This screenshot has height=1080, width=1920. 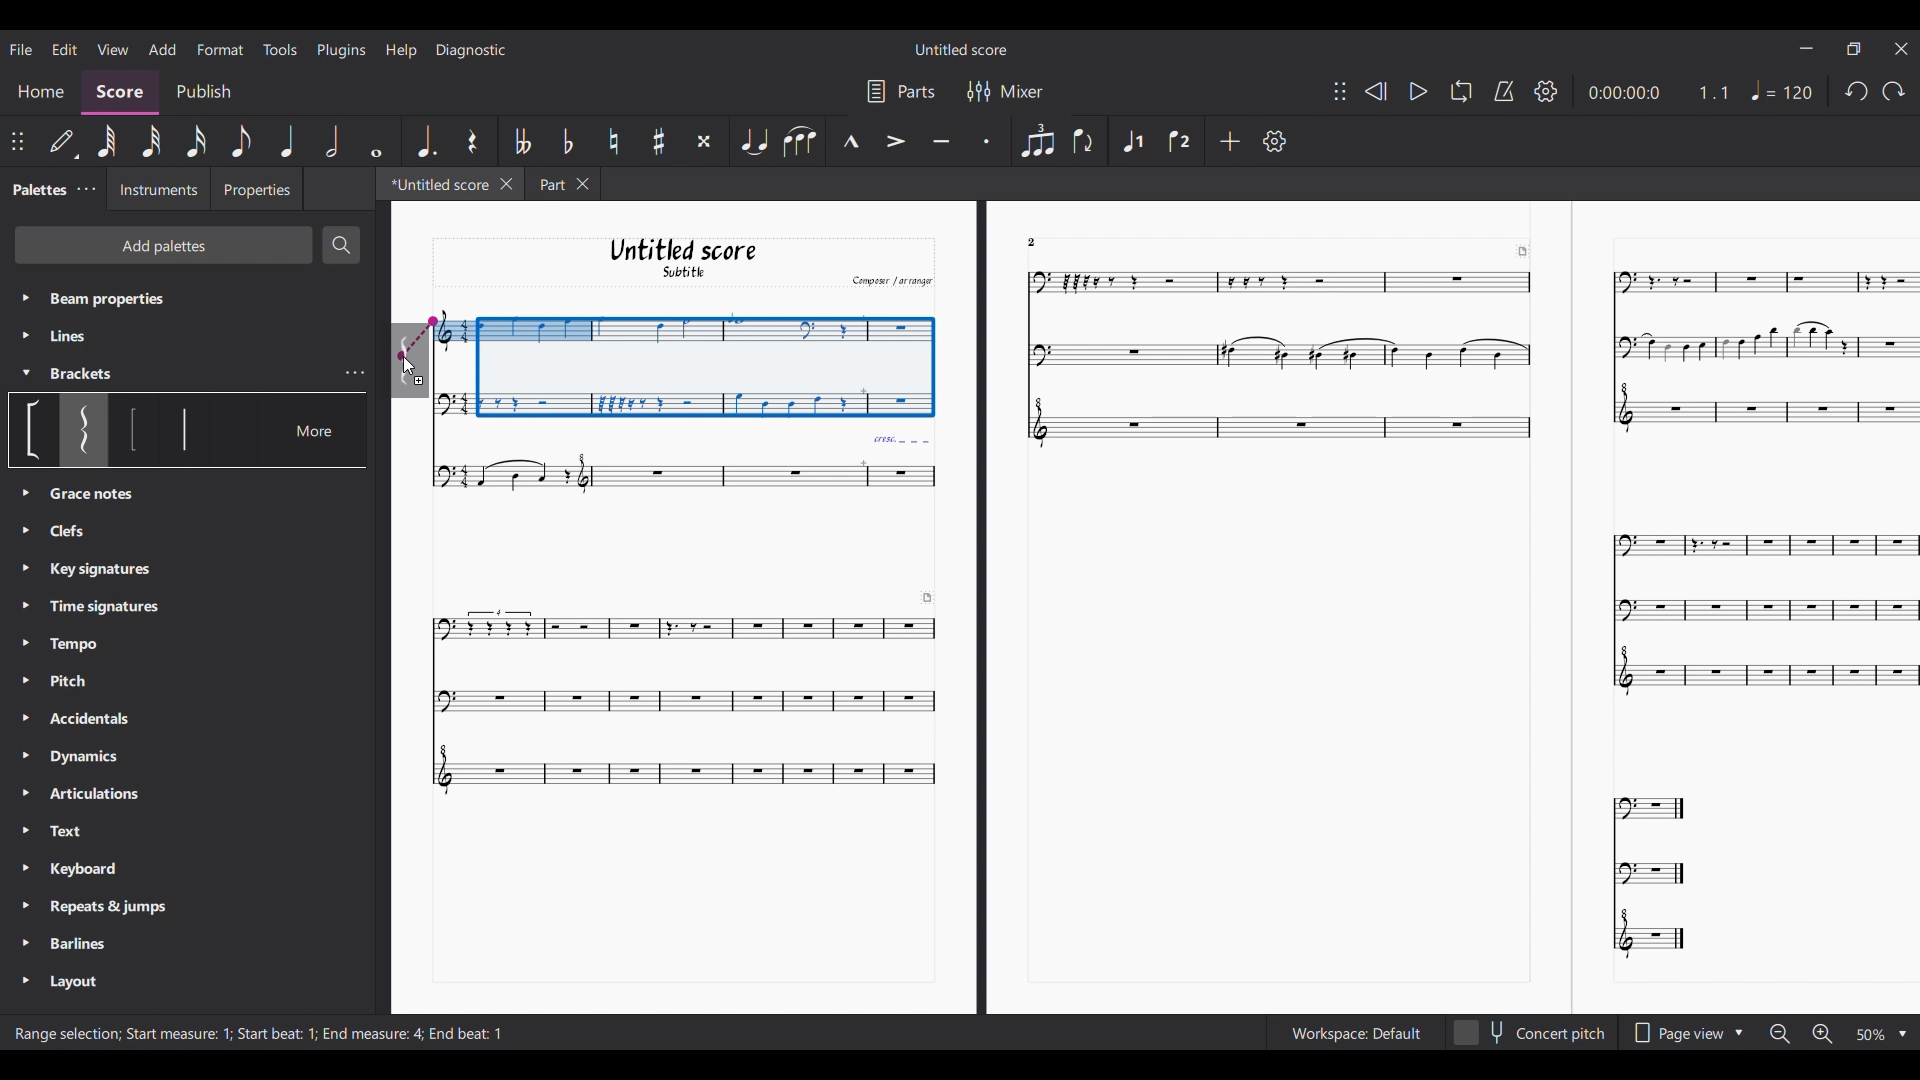 What do you see at coordinates (1659, 92) in the screenshot?
I see `Current duration and ratio` at bounding box center [1659, 92].